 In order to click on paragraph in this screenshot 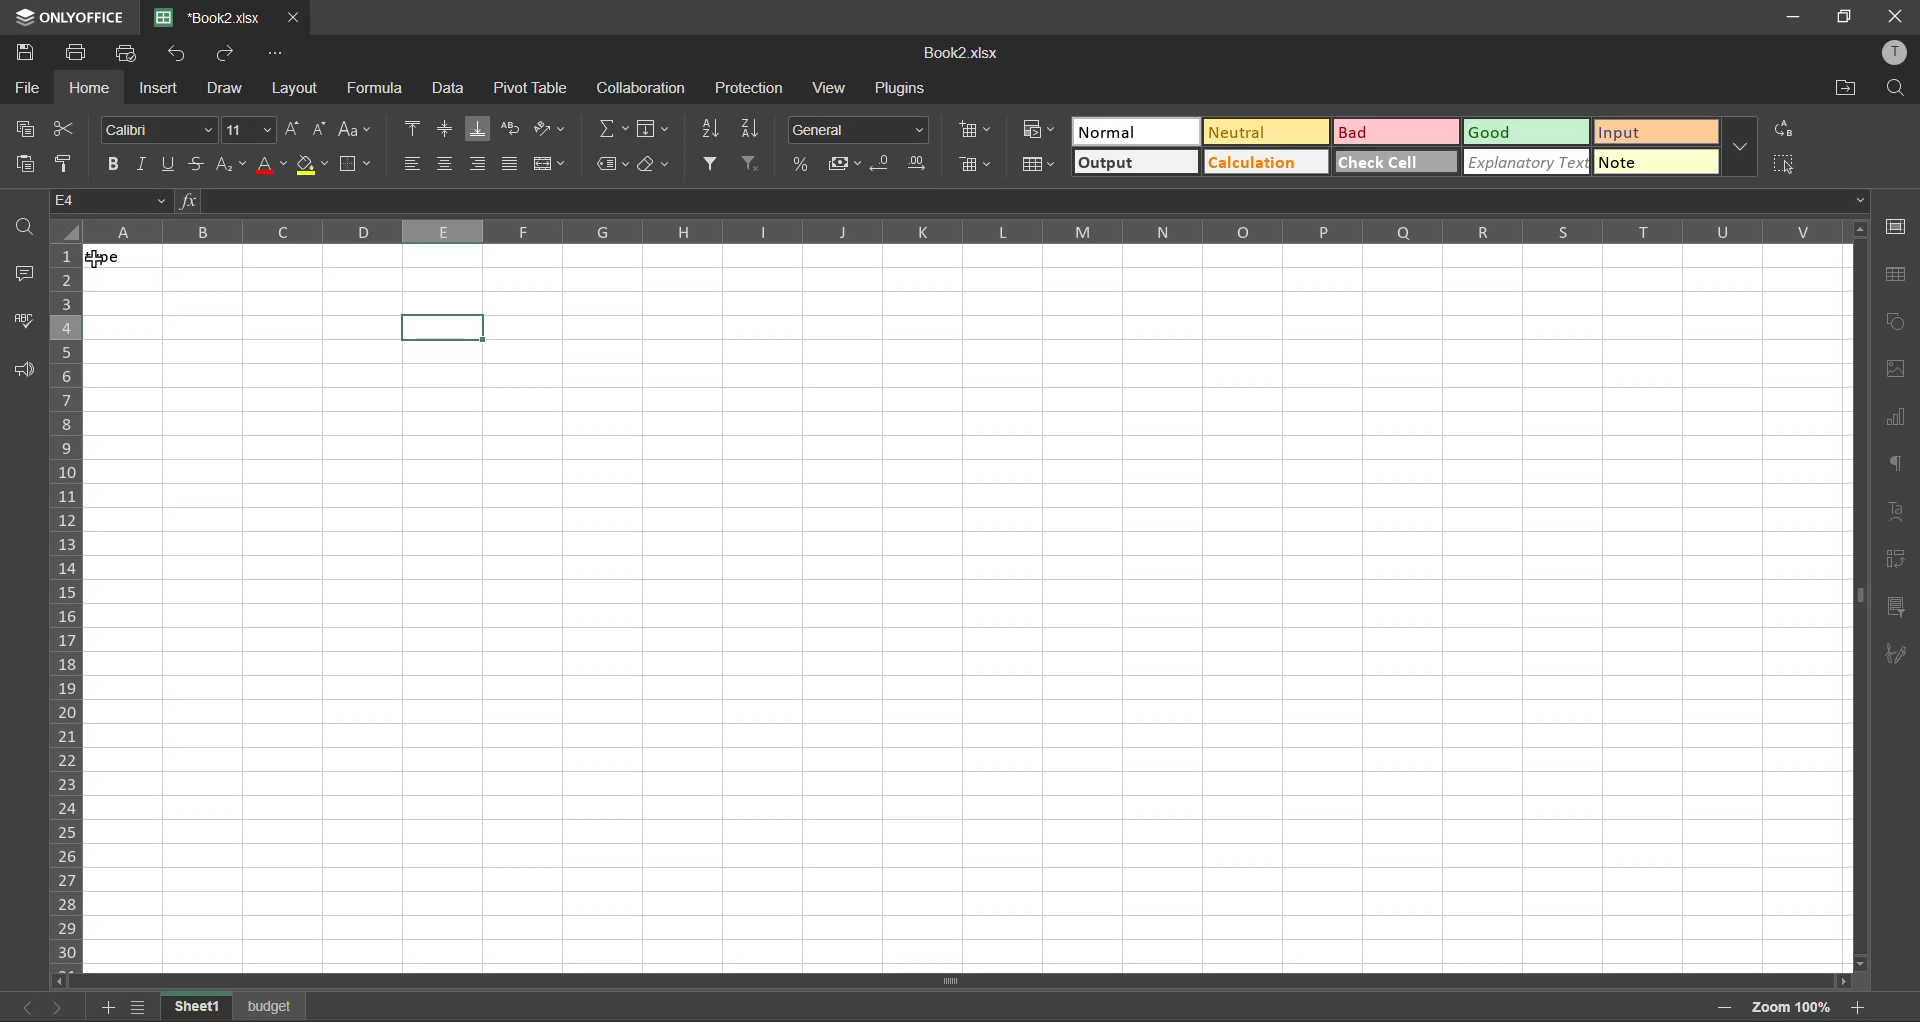, I will do `click(1895, 462)`.